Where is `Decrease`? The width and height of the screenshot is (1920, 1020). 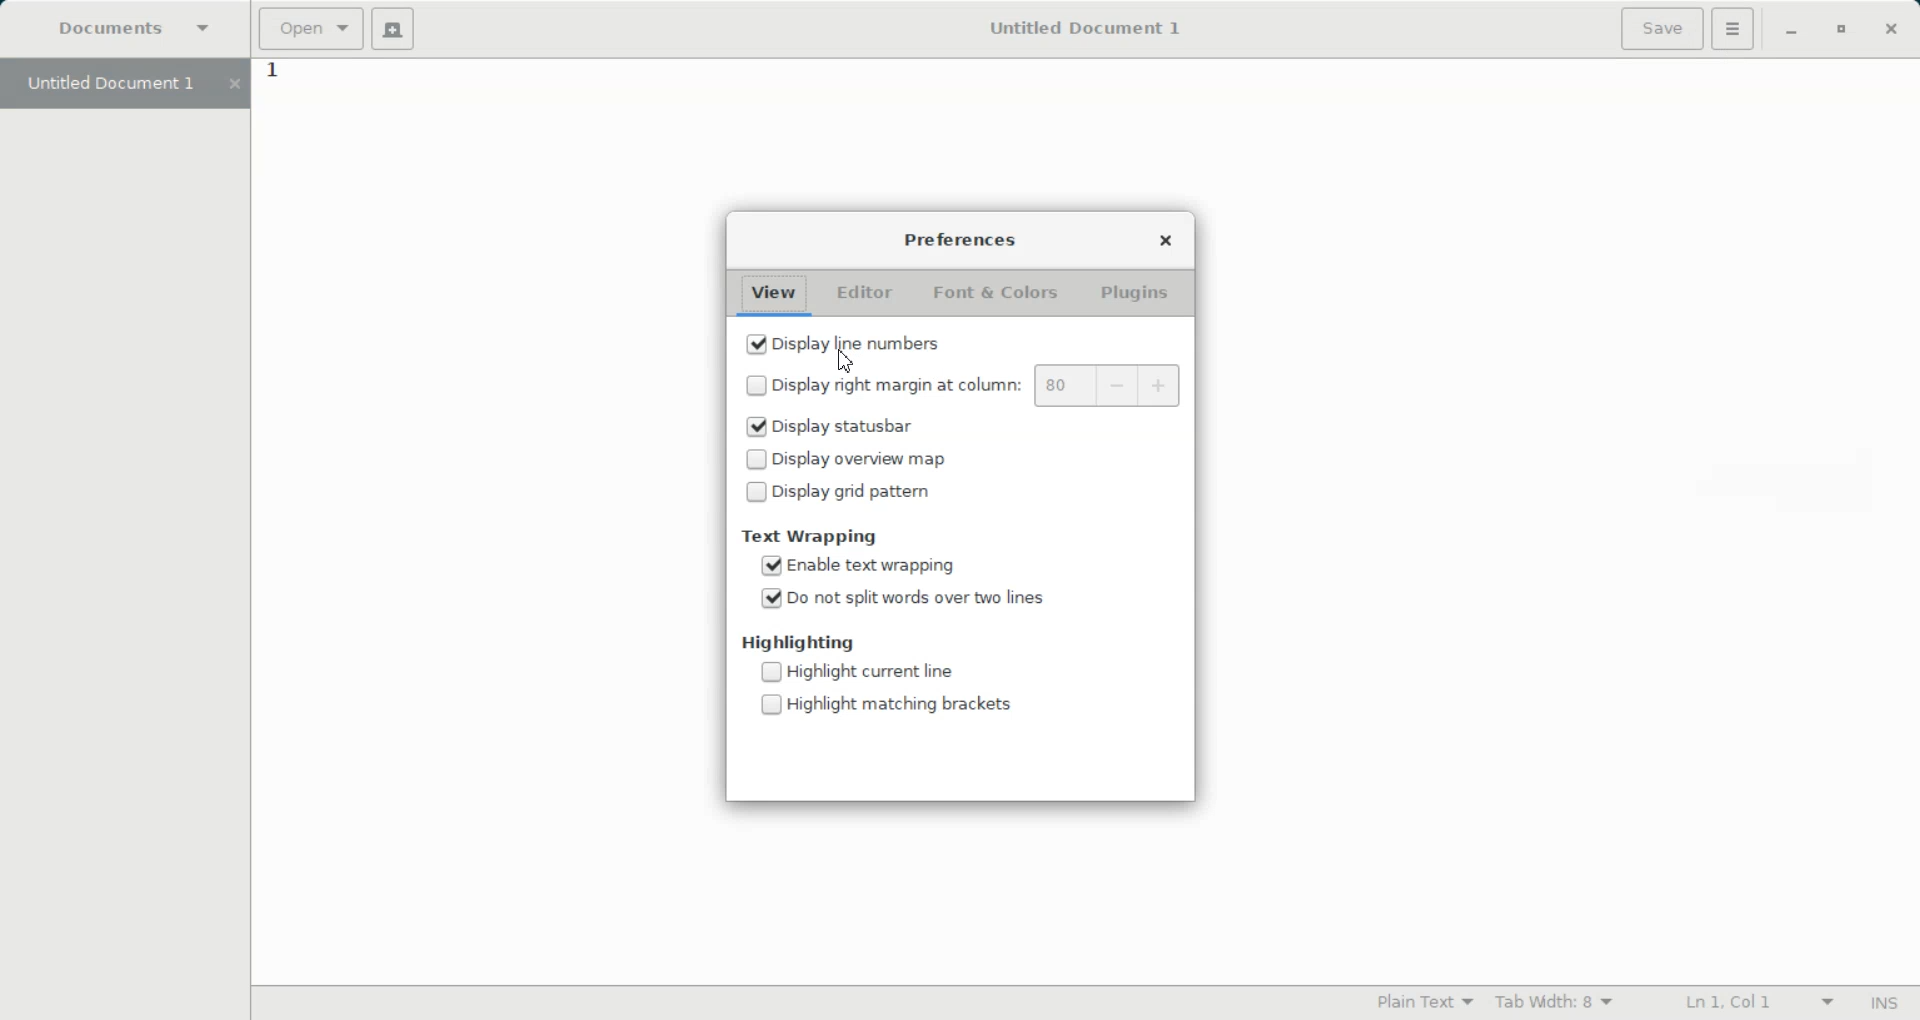 Decrease is located at coordinates (1117, 385).